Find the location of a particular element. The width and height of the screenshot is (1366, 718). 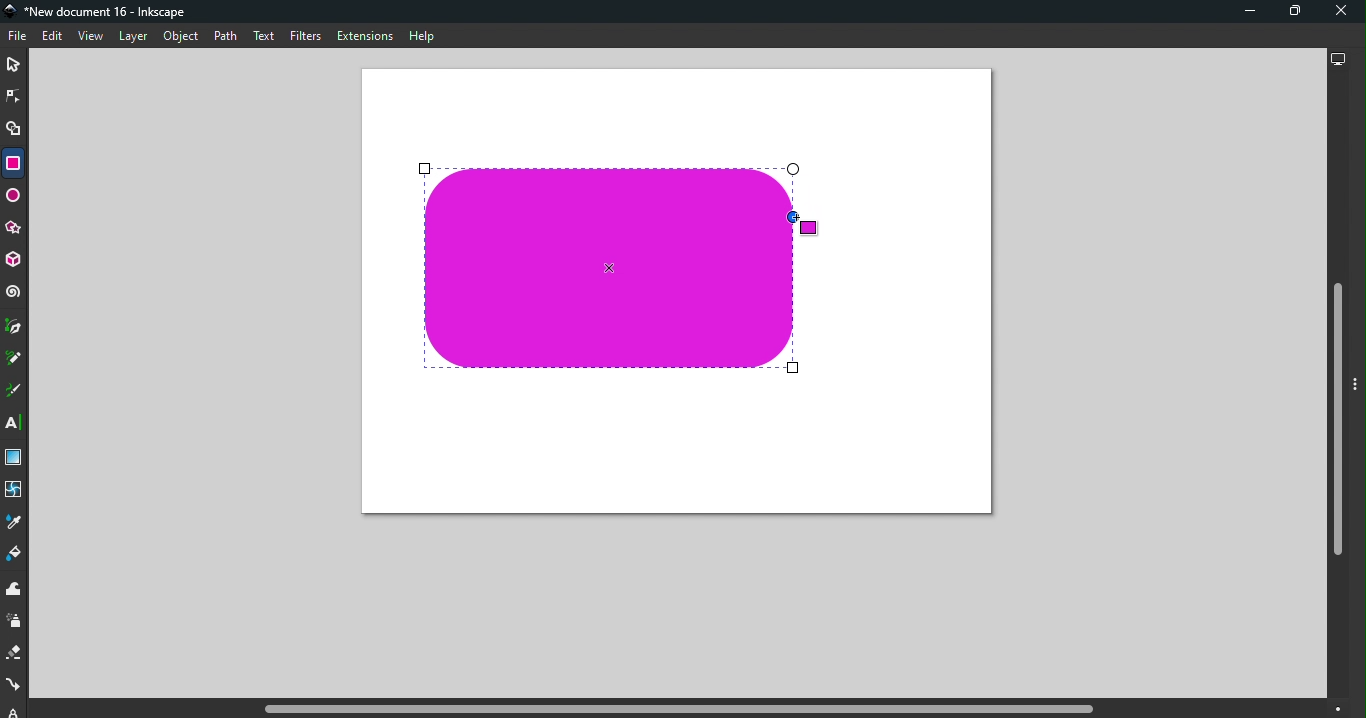

Horizontal scroll bar is located at coordinates (682, 709).